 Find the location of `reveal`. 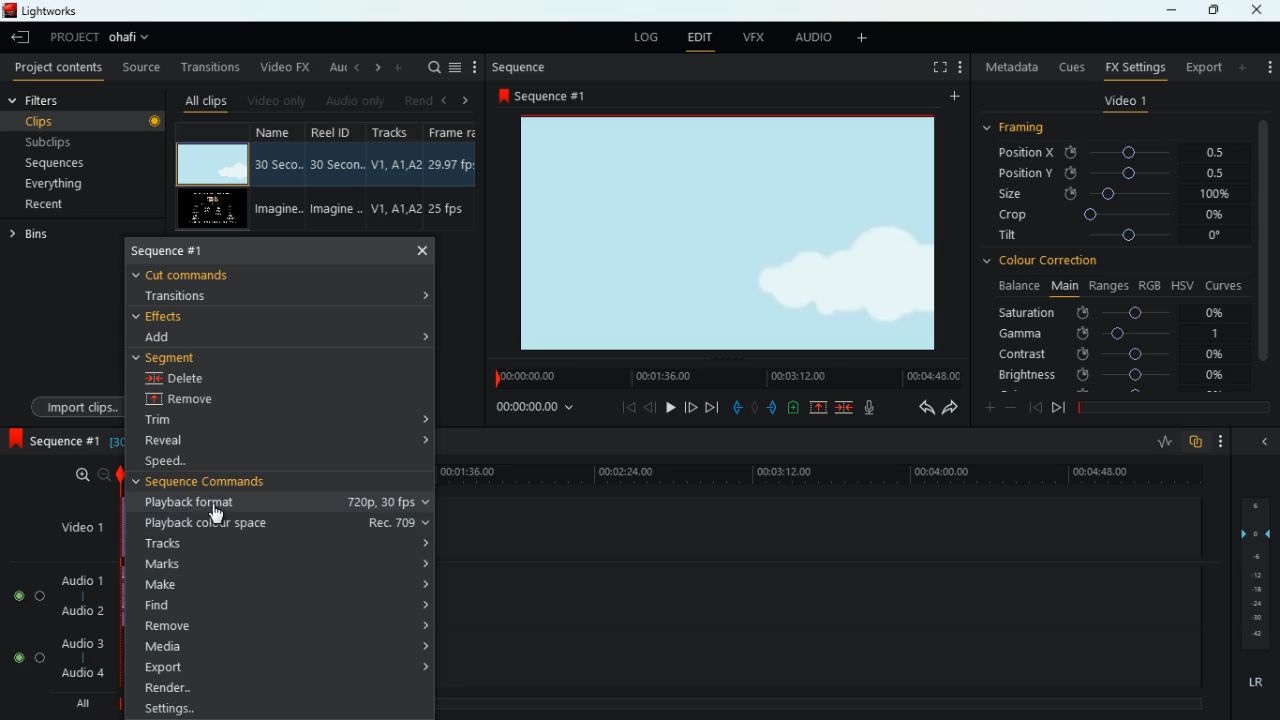

reveal is located at coordinates (186, 440).